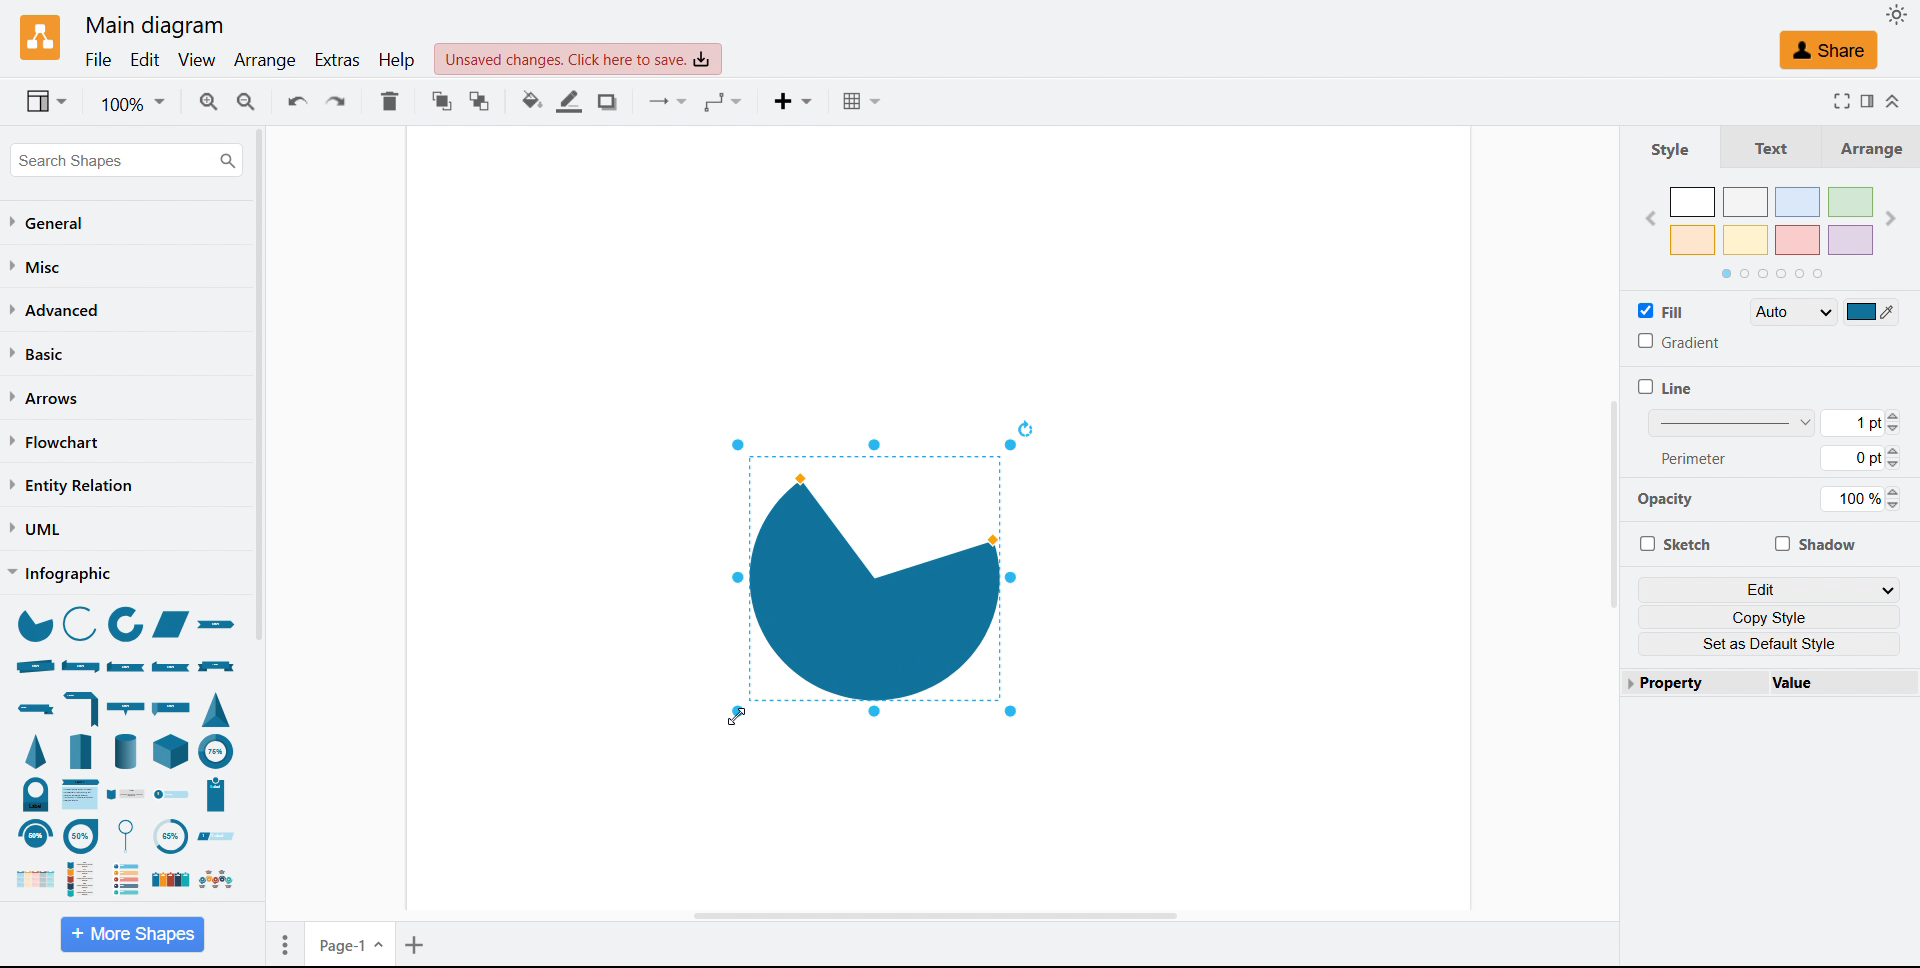 The width and height of the screenshot is (1920, 968). Describe the element at coordinates (1770, 644) in the screenshot. I see `Set as default style ` at that location.